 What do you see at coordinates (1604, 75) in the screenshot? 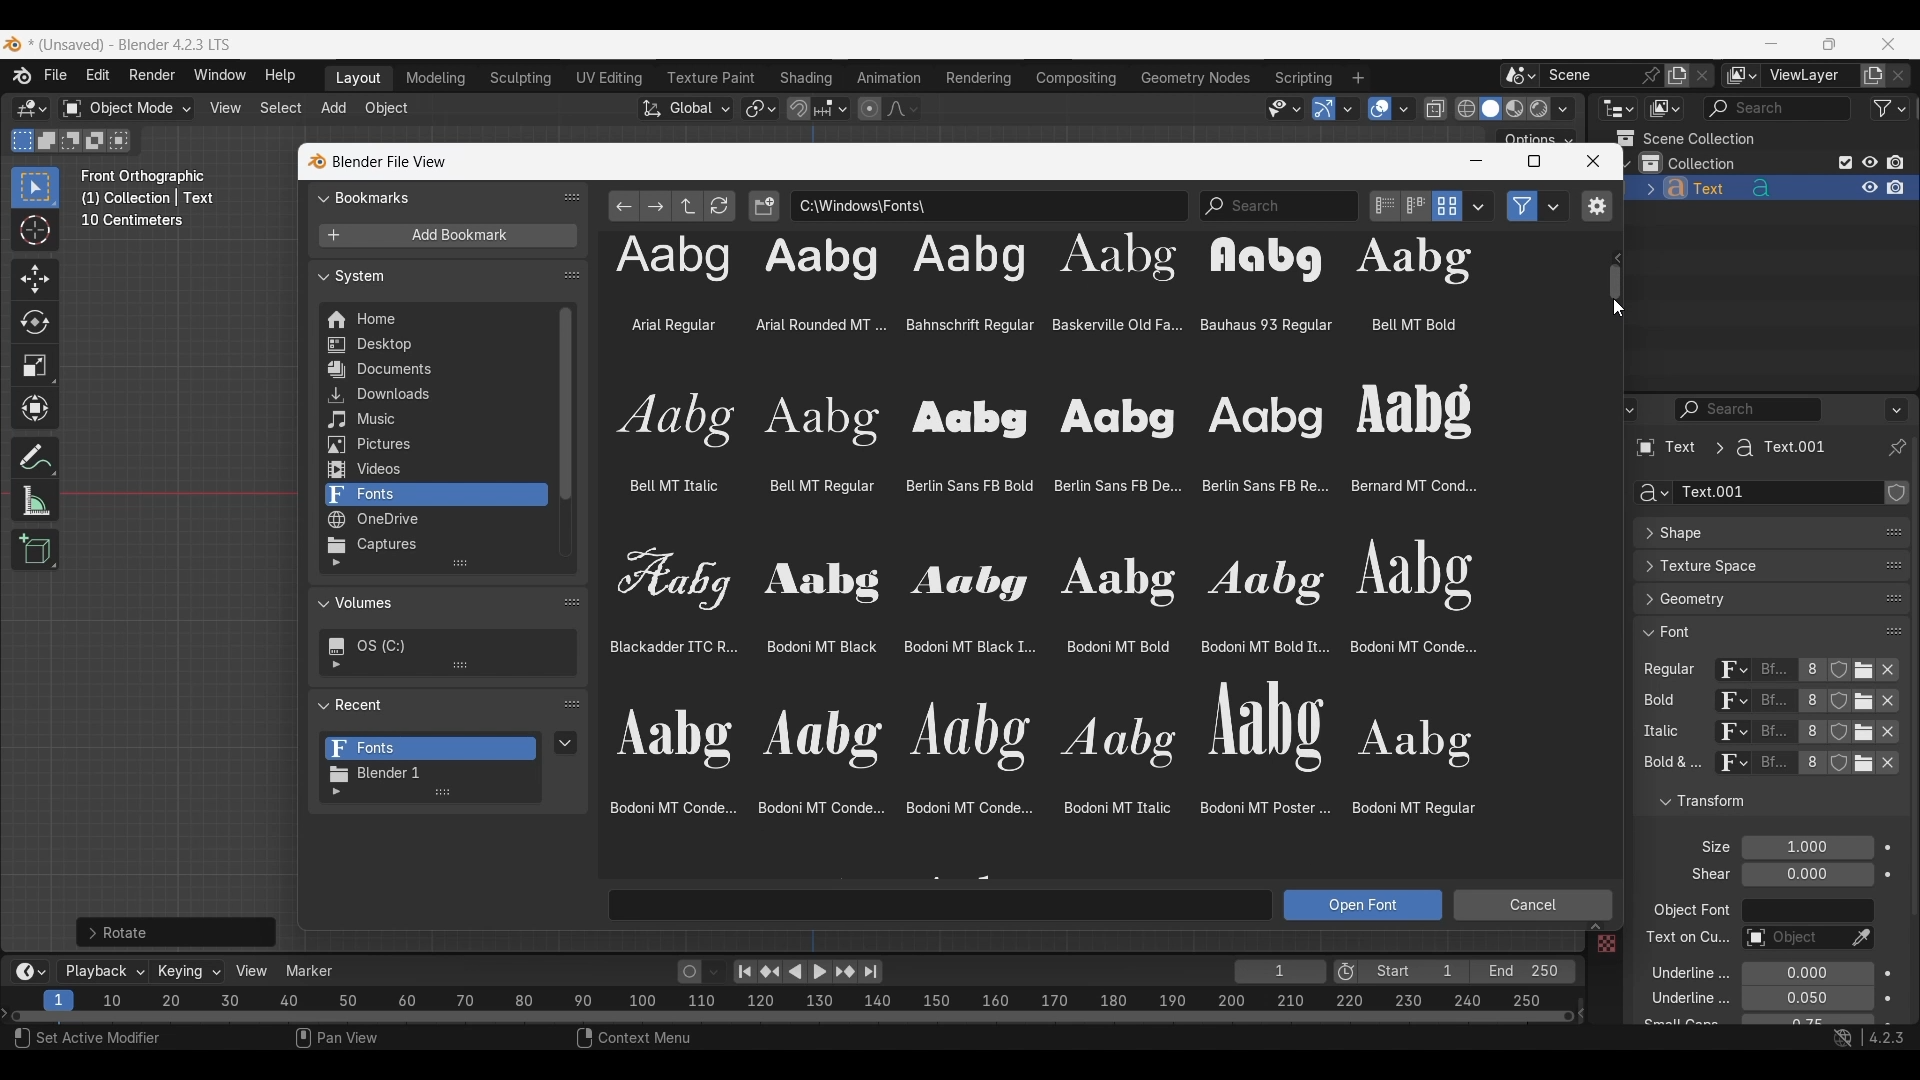
I see `Pin scene to workspace` at bounding box center [1604, 75].